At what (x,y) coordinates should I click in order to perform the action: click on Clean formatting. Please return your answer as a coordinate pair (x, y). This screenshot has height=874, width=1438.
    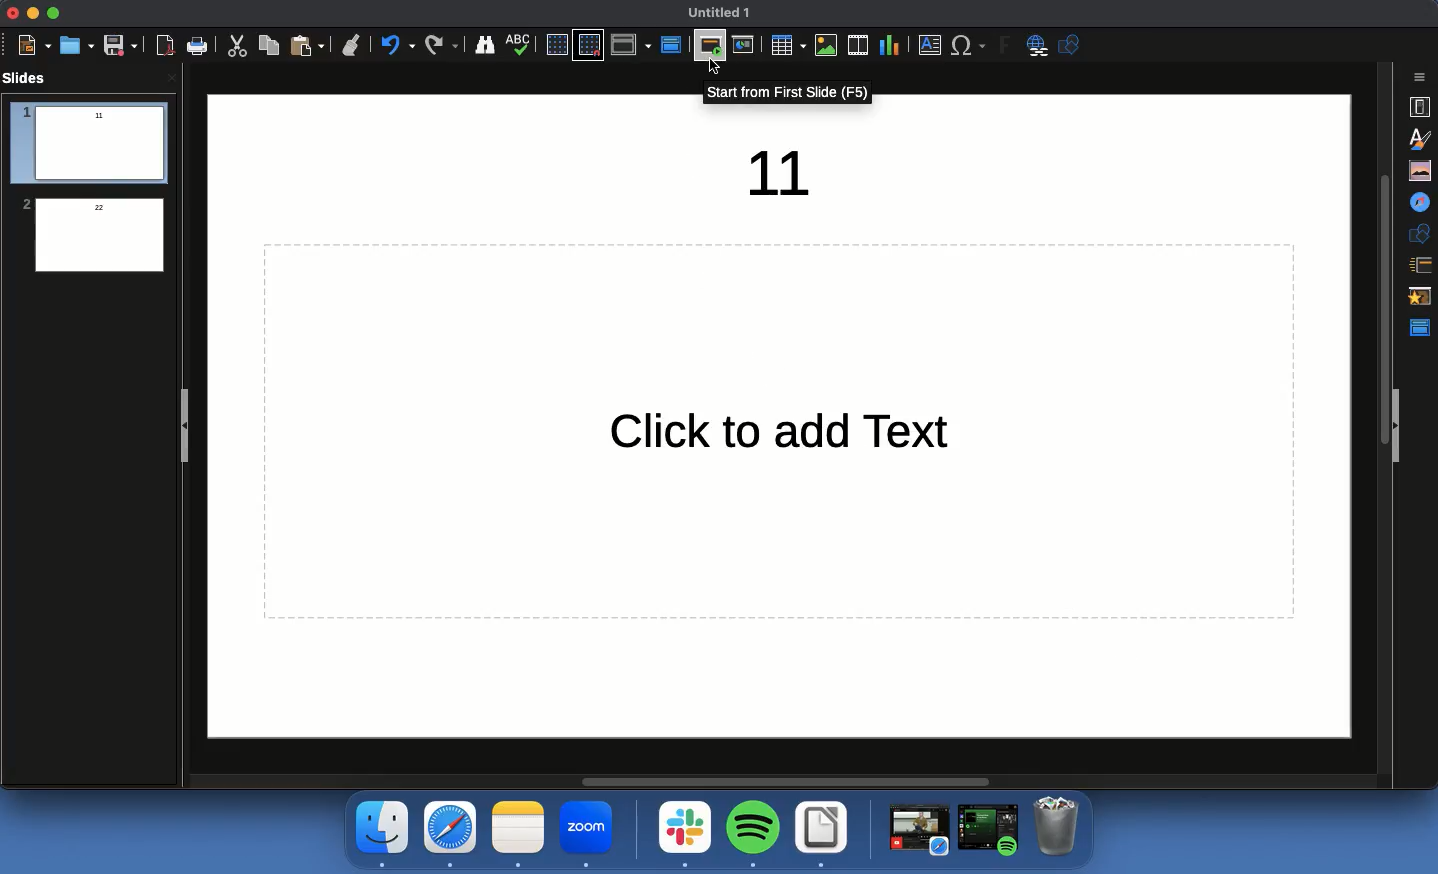
    Looking at the image, I should click on (350, 44).